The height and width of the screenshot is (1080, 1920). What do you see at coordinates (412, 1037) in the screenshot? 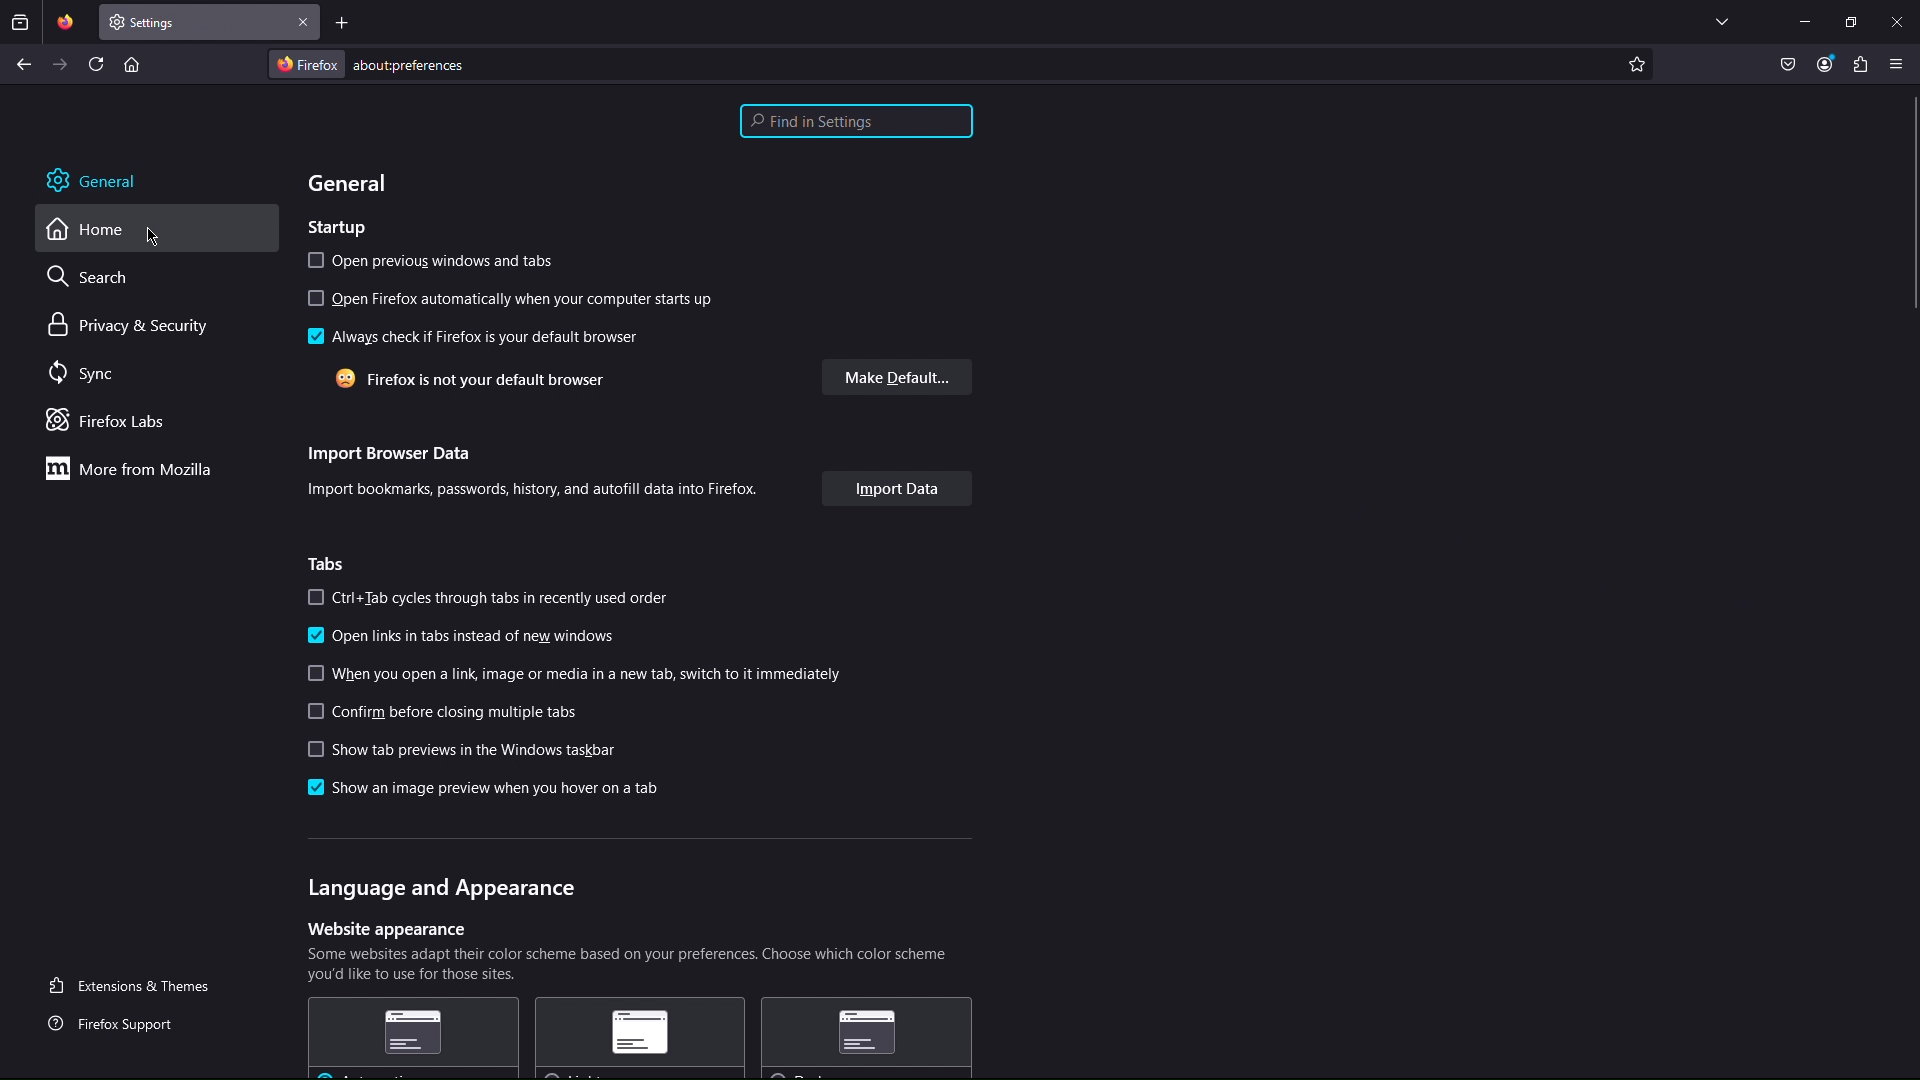
I see `Appearance options 1` at bounding box center [412, 1037].